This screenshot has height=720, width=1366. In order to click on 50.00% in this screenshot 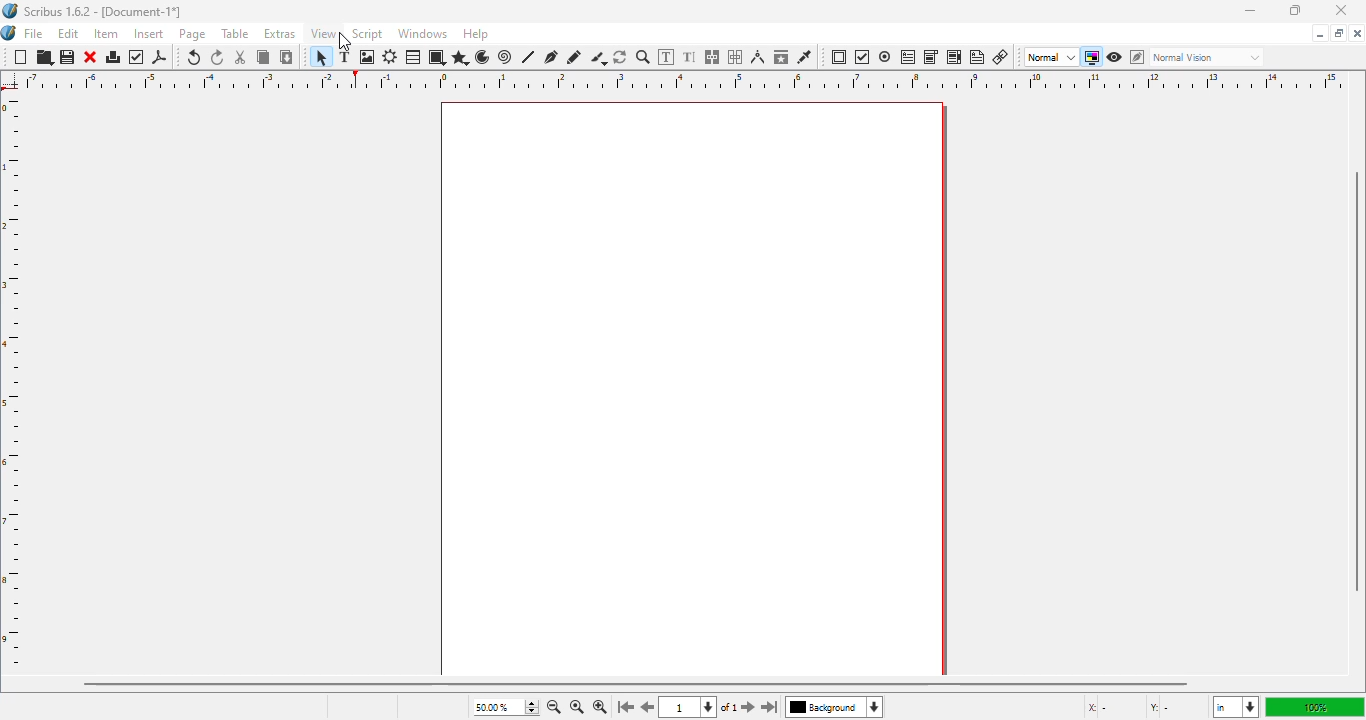, I will do `click(487, 707)`.